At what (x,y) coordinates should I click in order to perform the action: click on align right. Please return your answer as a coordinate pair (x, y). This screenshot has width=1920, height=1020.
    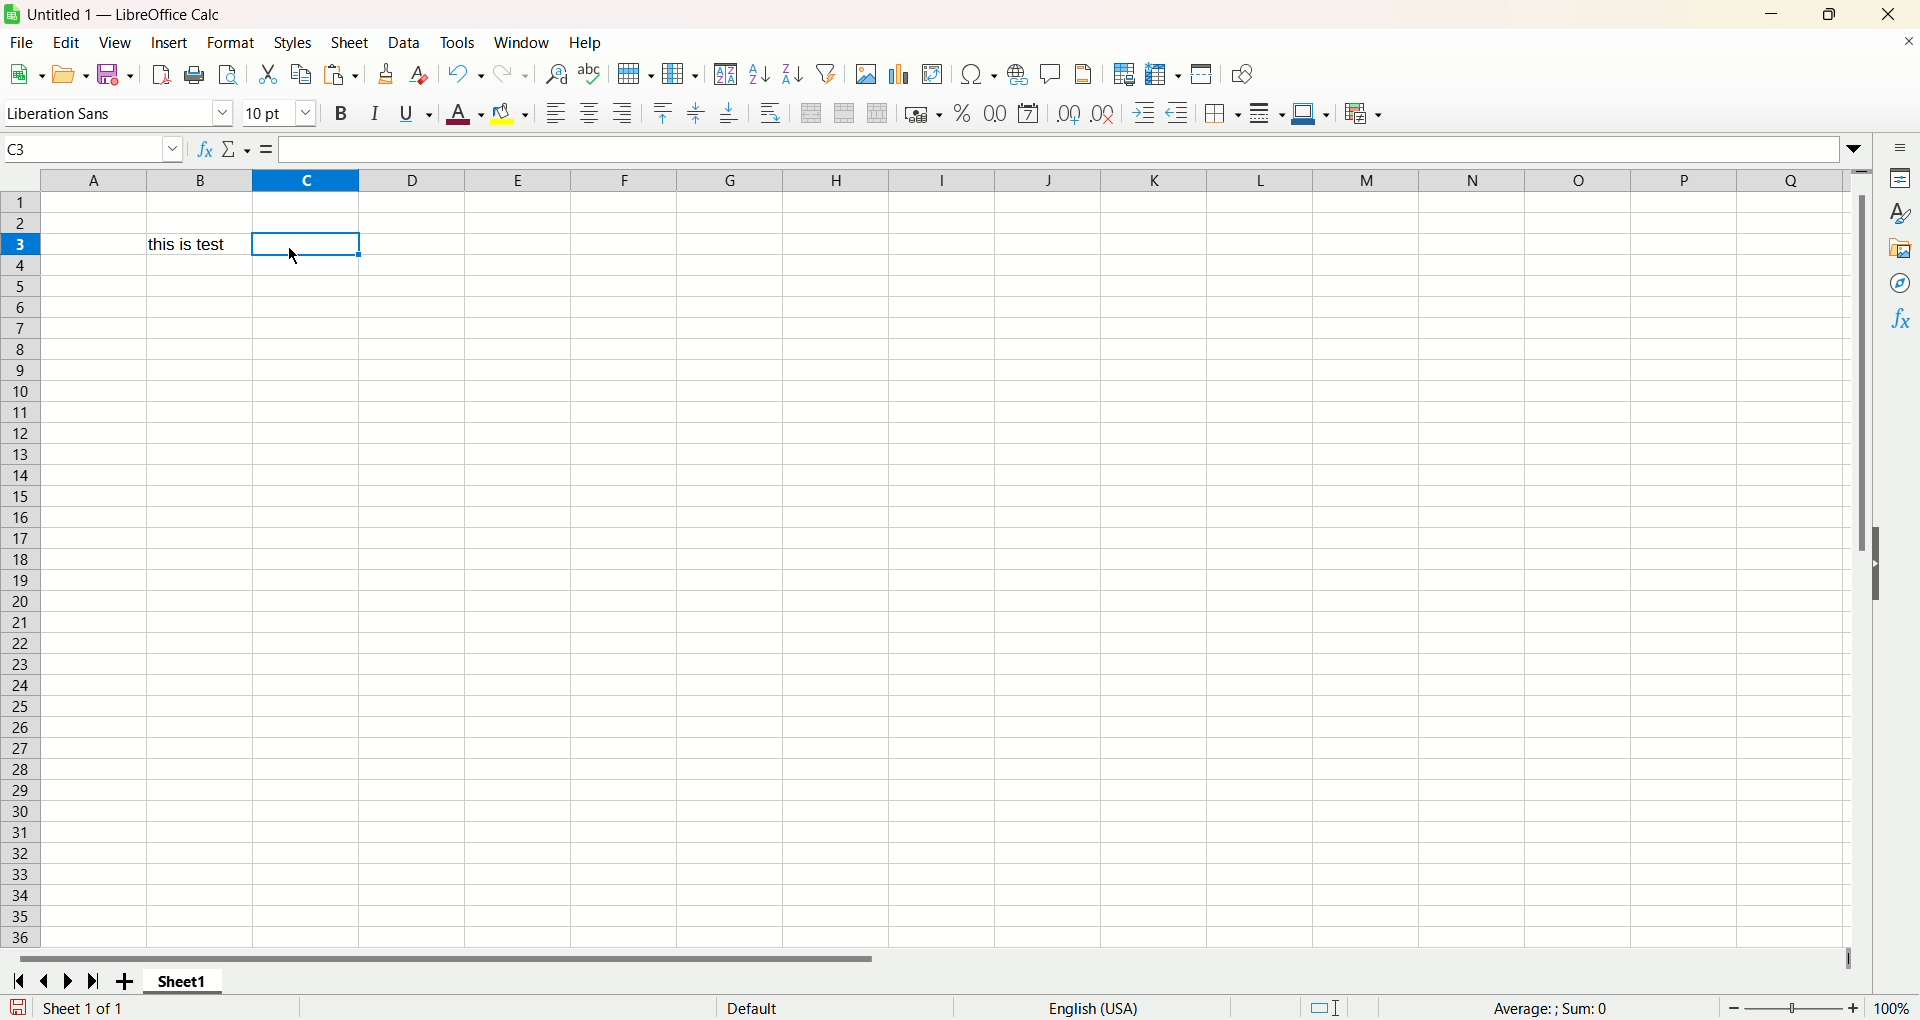
    Looking at the image, I should click on (622, 113).